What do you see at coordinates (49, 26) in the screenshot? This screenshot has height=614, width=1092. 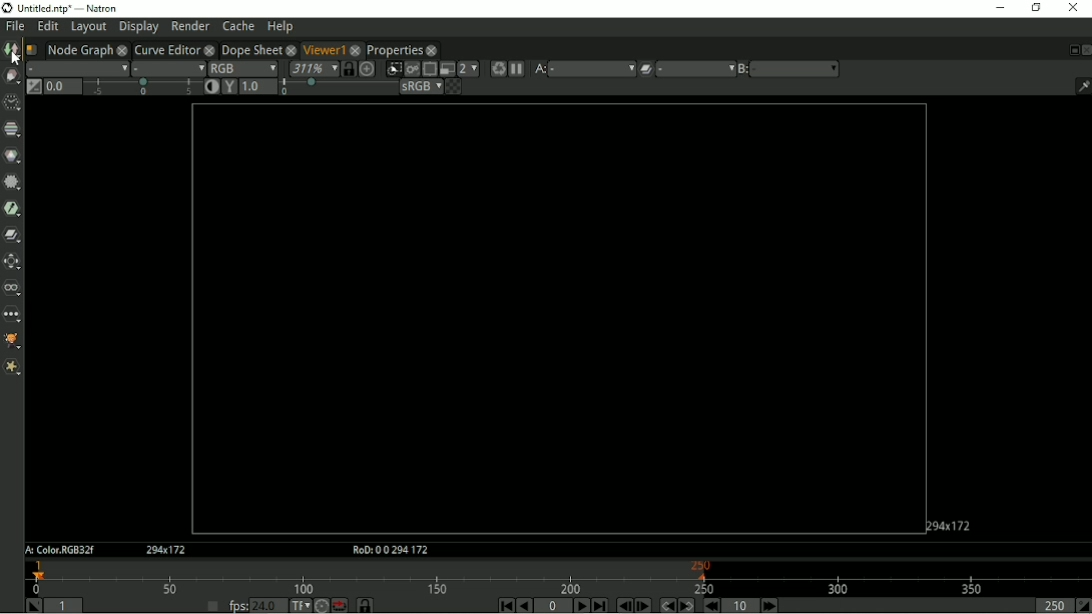 I see `Edit` at bounding box center [49, 26].